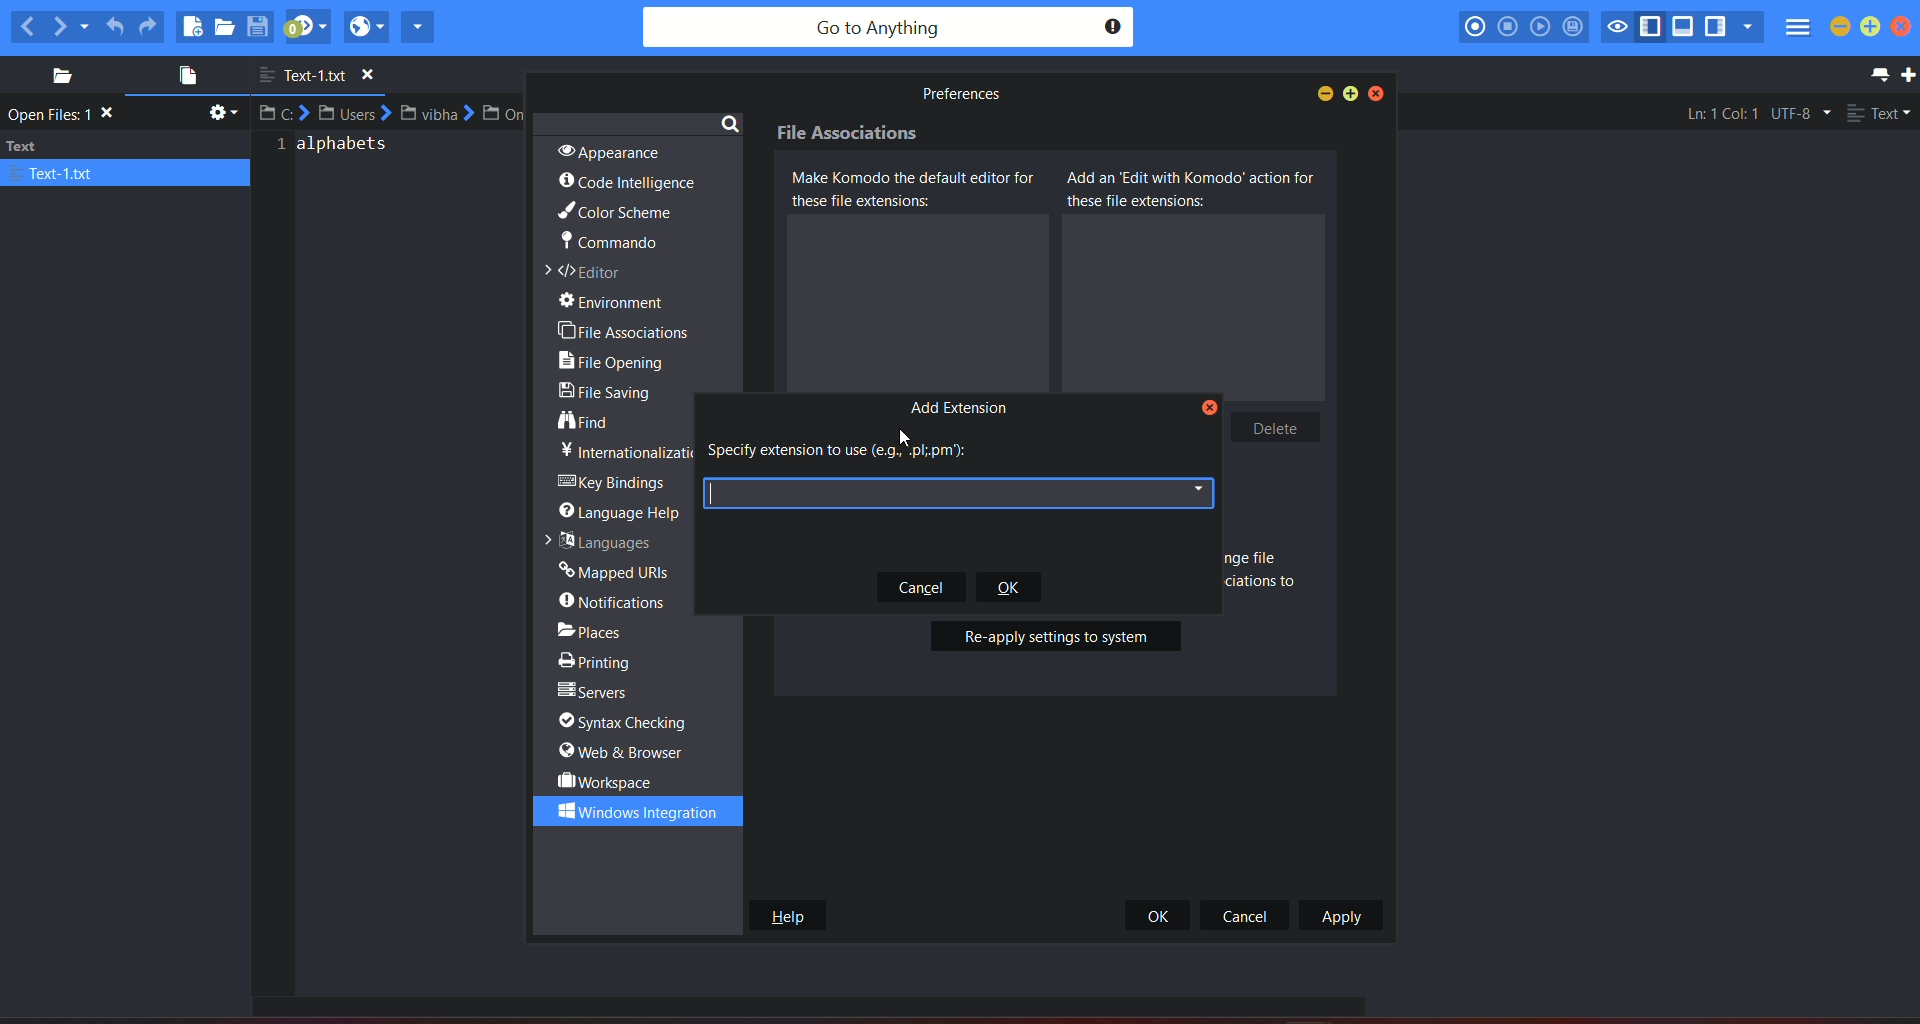 Image resolution: width=1920 pixels, height=1024 pixels. I want to click on Cursor, so click(906, 440).